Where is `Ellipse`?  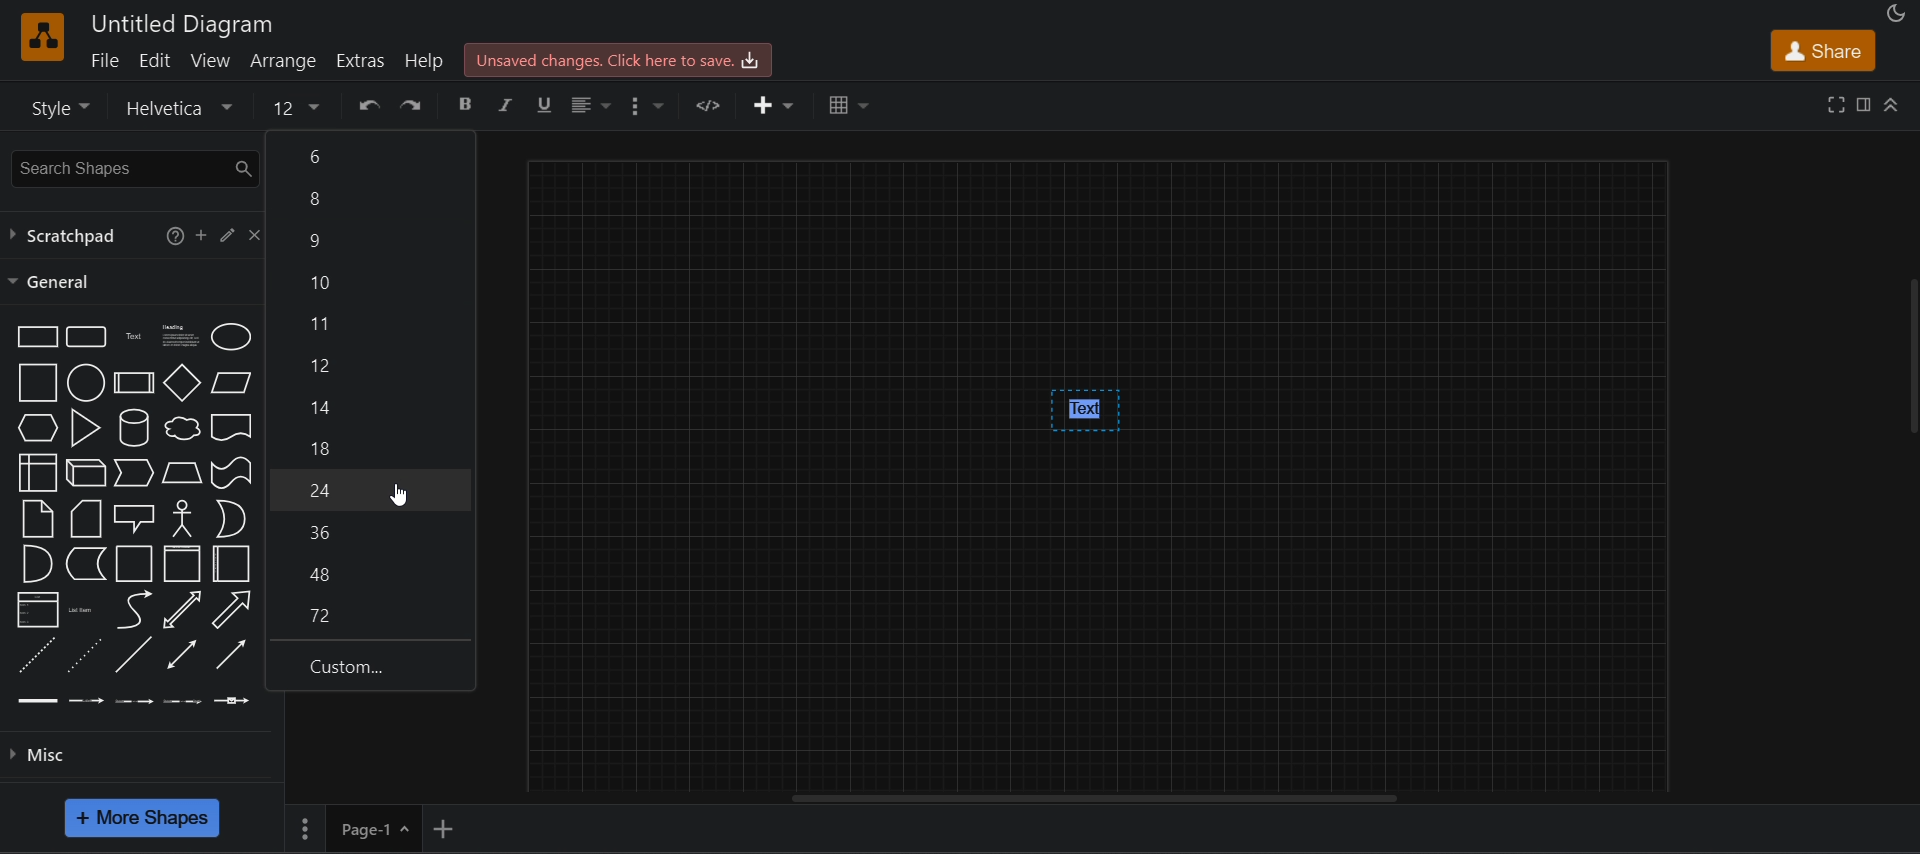 Ellipse is located at coordinates (232, 337).